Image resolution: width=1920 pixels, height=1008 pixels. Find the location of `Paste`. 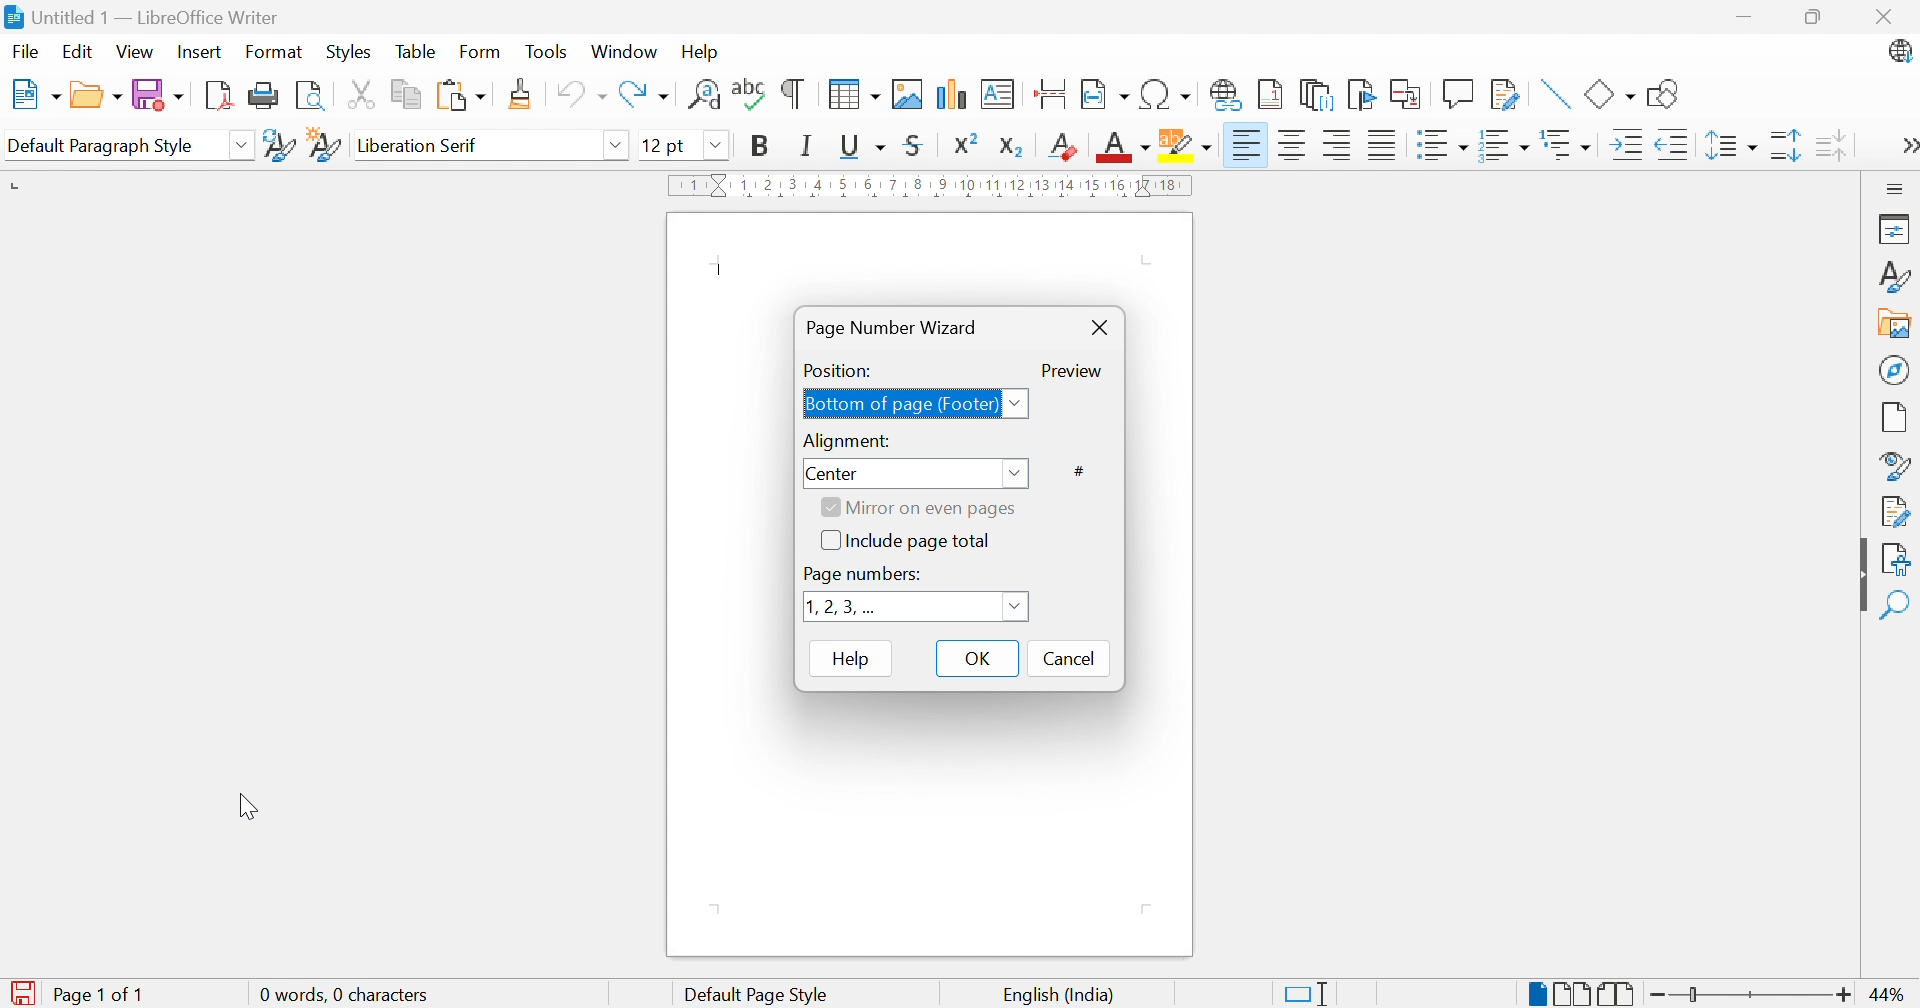

Paste is located at coordinates (466, 96).